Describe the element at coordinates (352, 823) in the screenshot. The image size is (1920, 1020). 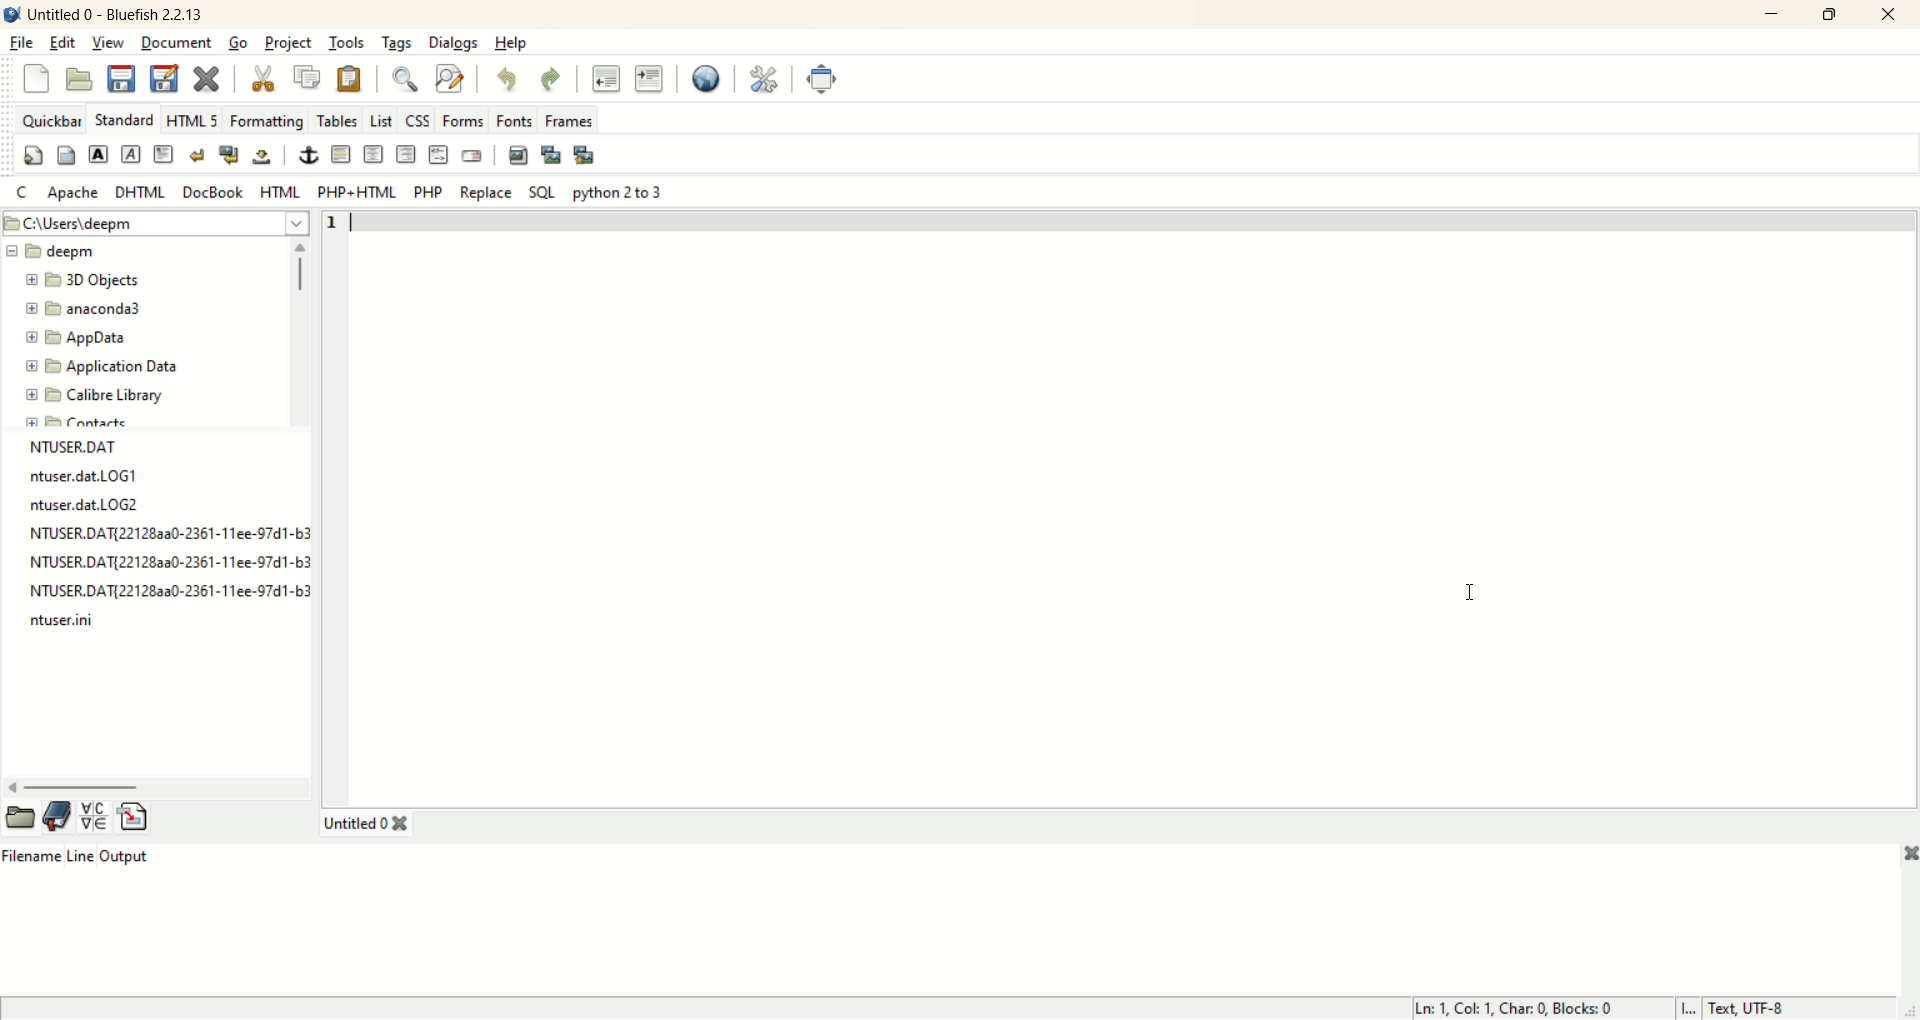
I see `untitled` at that location.